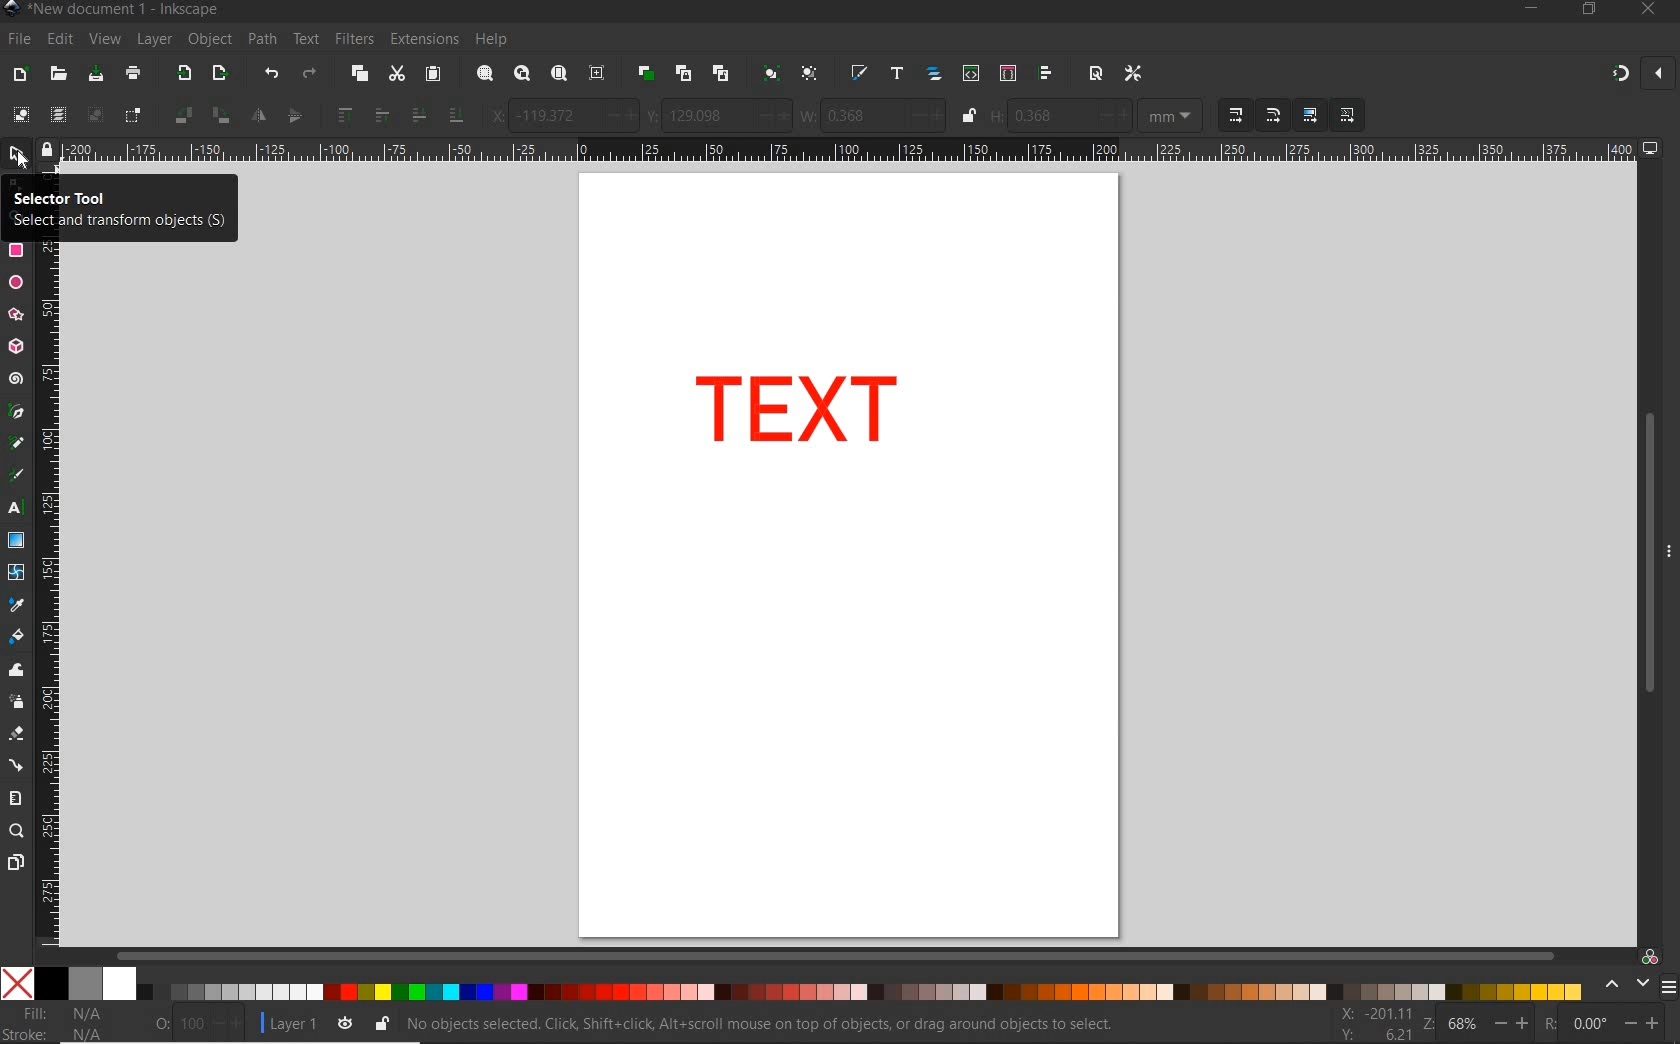 The image size is (1680, 1044). I want to click on OPEN ALIGN AND DISTRIBUTE, so click(1046, 73).